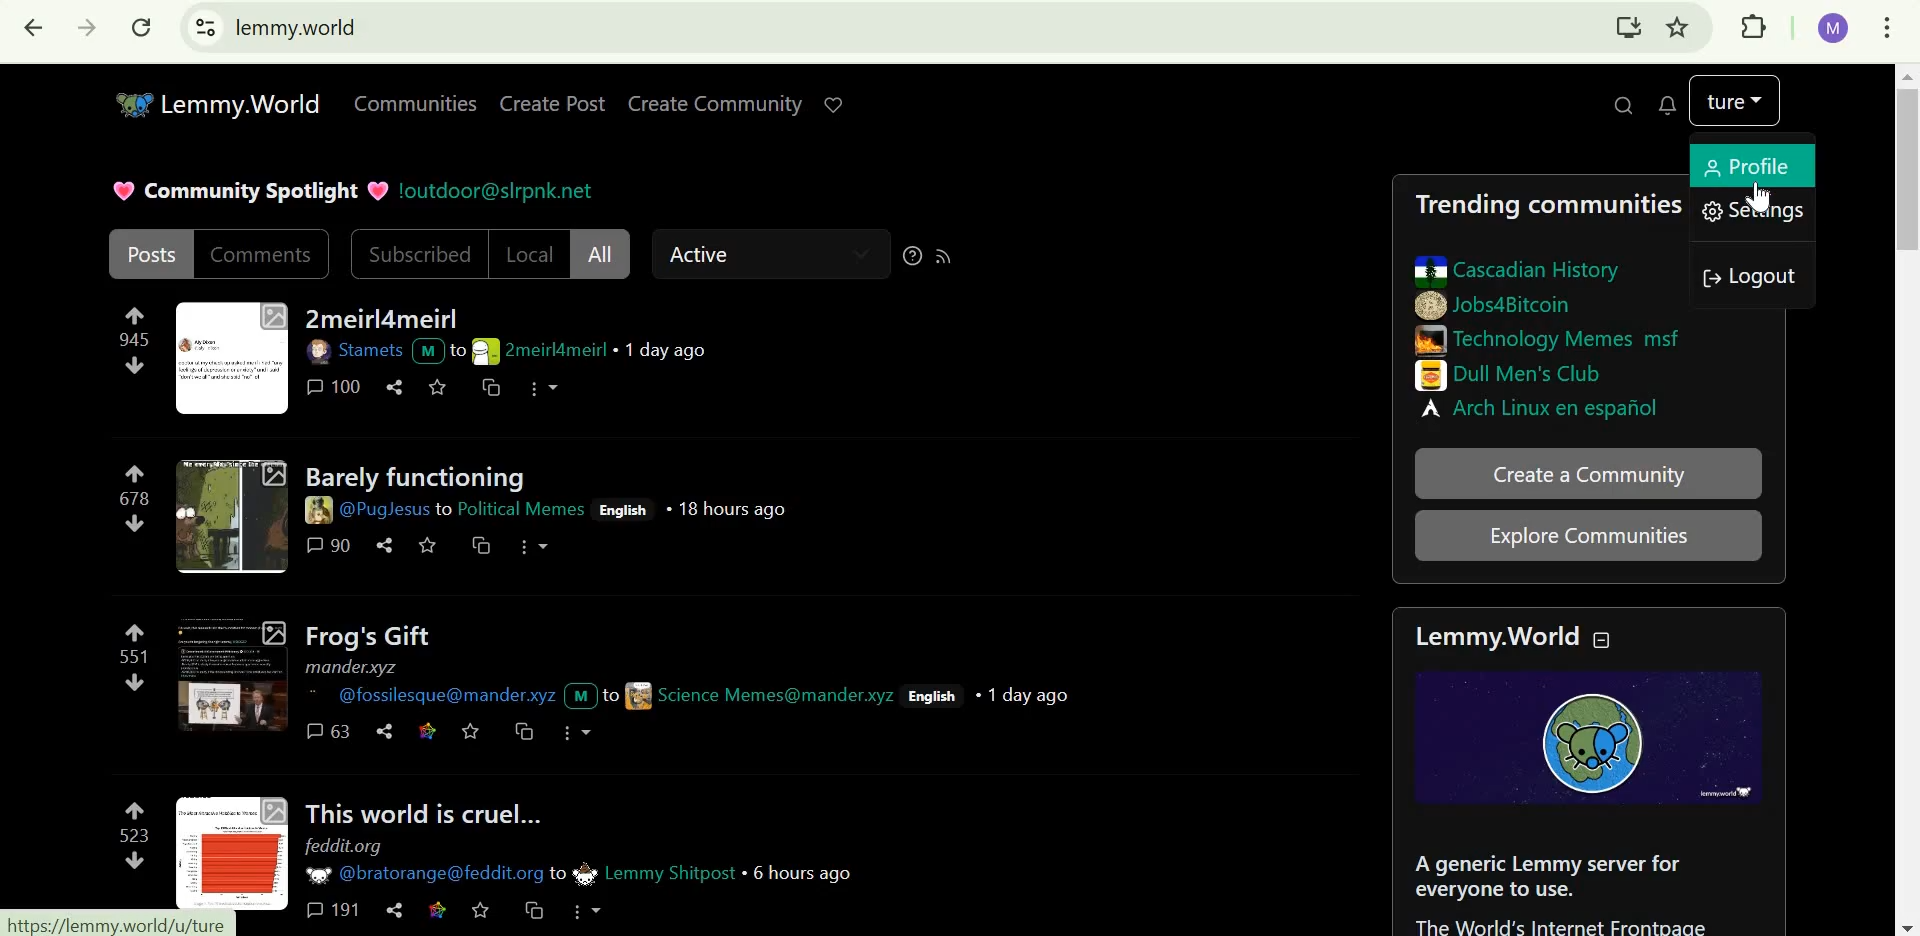 The width and height of the screenshot is (1920, 936). What do you see at coordinates (439, 387) in the screenshot?
I see `save` at bounding box center [439, 387].